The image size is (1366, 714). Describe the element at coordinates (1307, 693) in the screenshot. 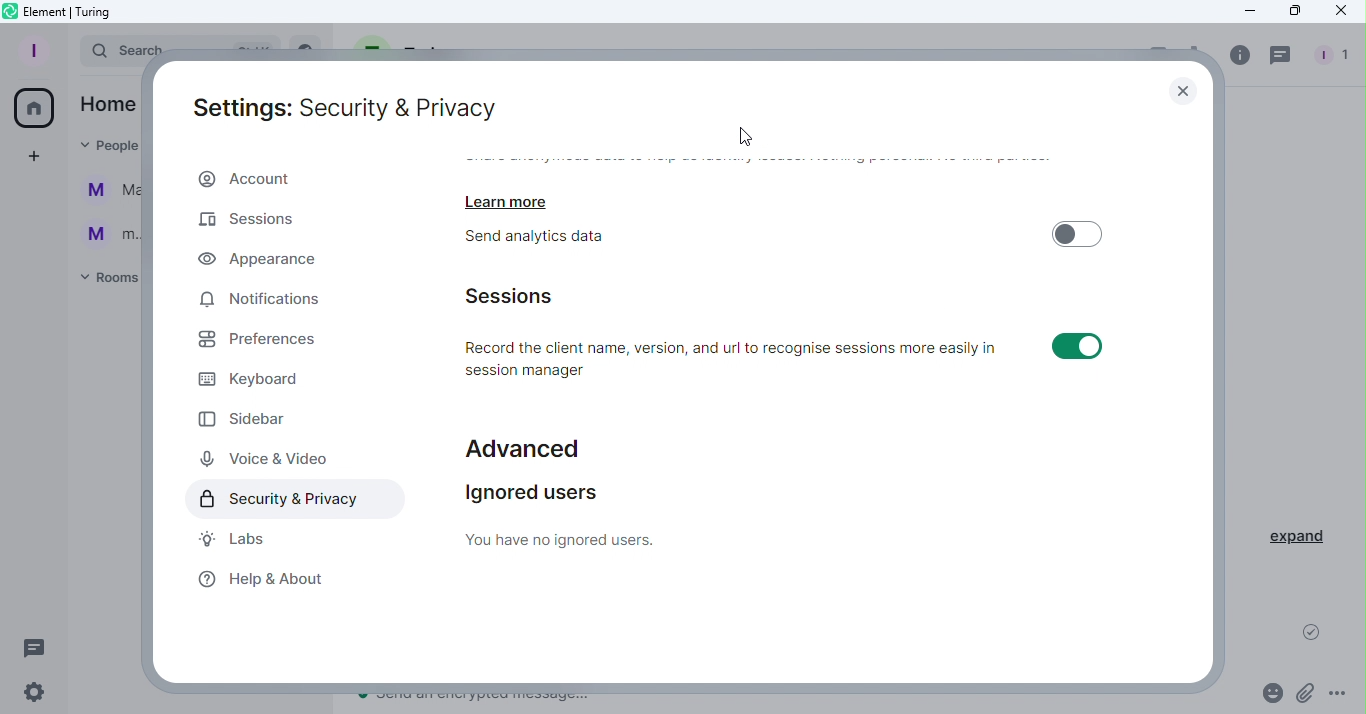

I see `Attachment` at that location.